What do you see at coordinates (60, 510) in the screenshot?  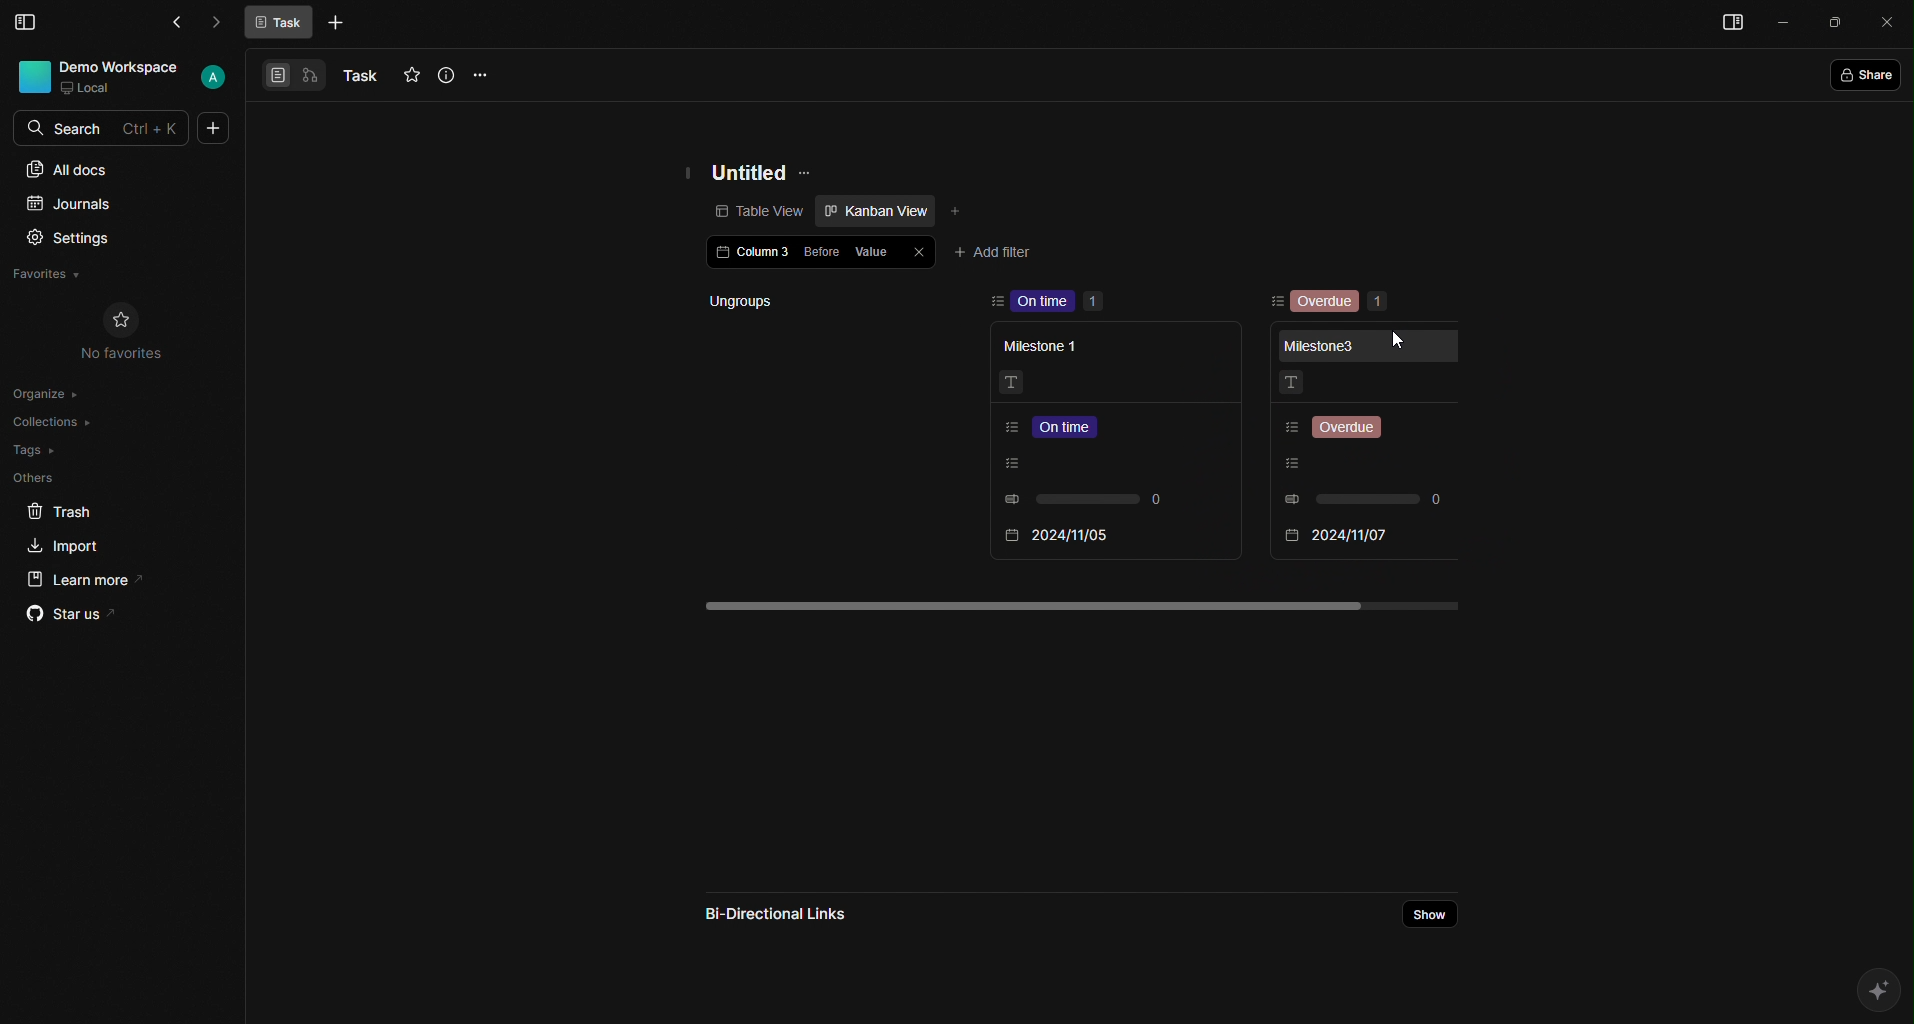 I see `Trash` at bounding box center [60, 510].